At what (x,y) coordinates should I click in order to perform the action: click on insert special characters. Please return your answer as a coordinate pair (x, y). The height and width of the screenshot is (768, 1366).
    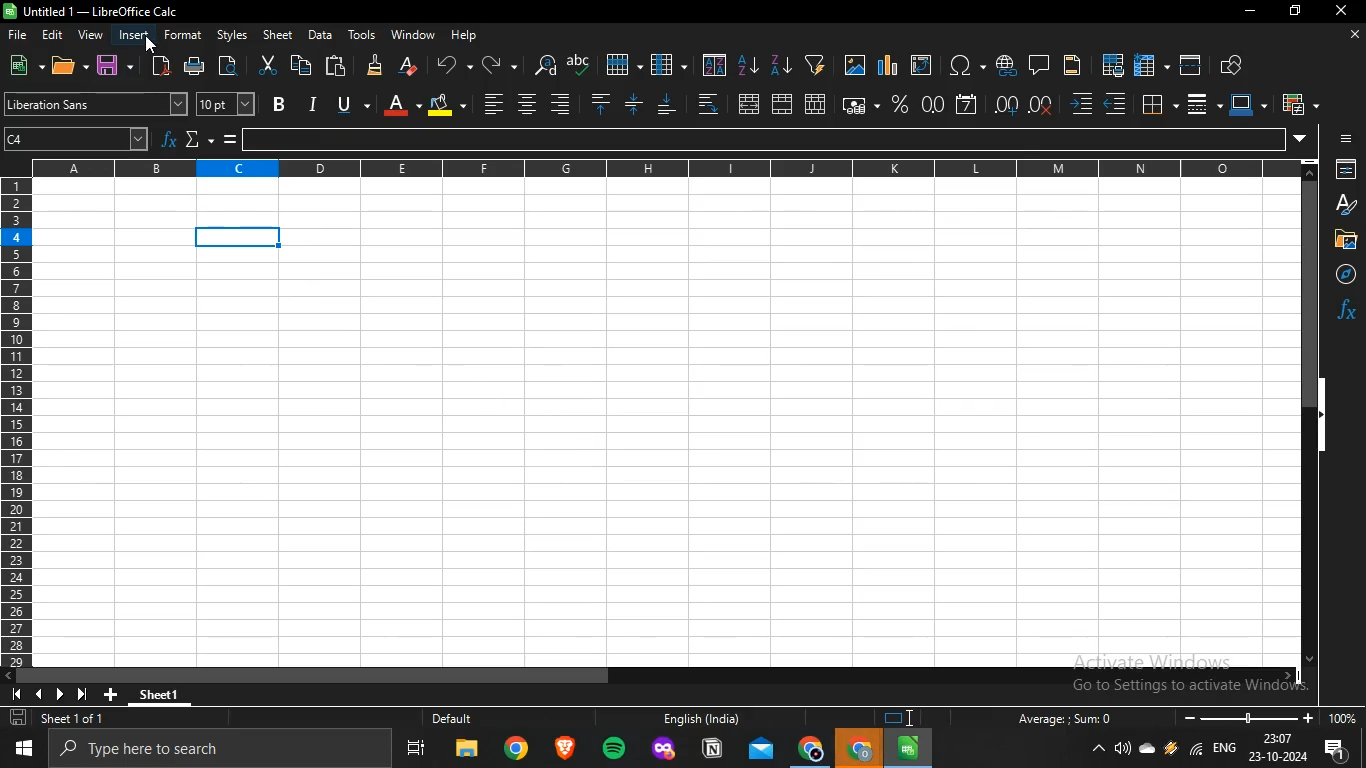
    Looking at the image, I should click on (962, 65).